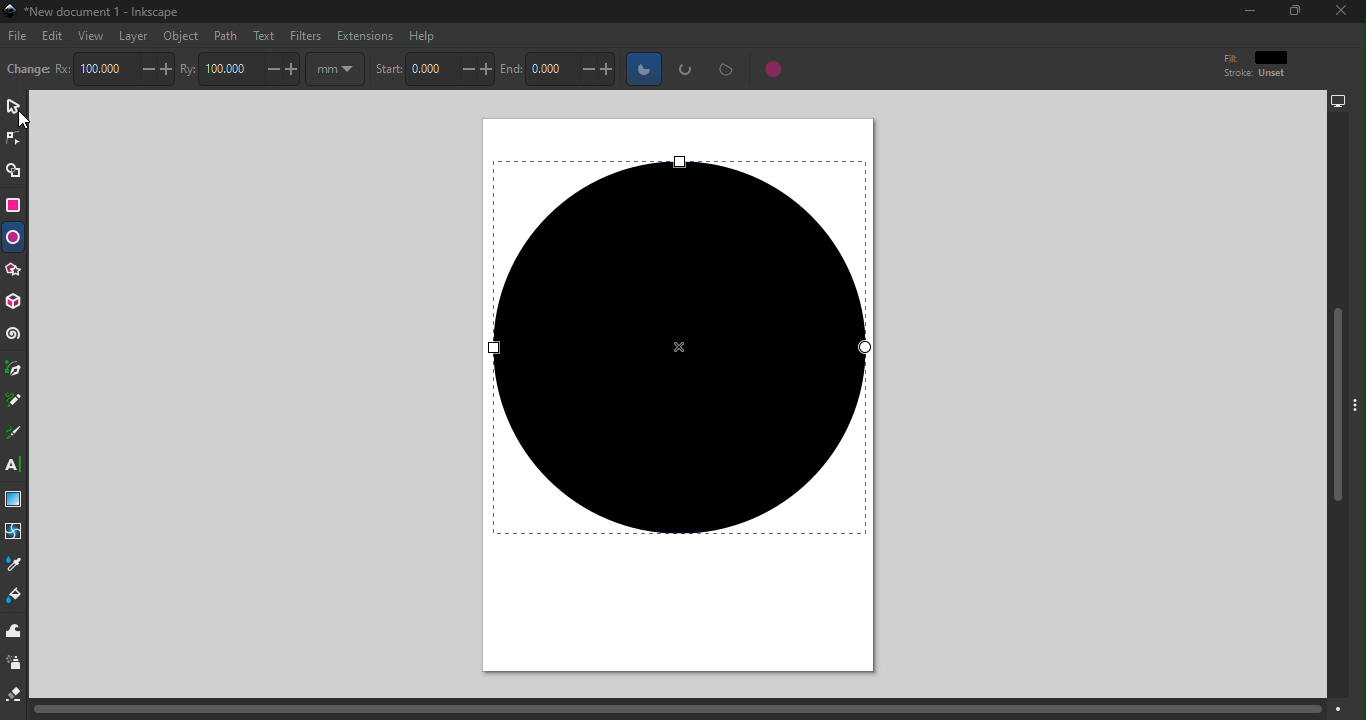 Image resolution: width=1366 pixels, height=720 pixels. Describe the element at coordinates (686, 397) in the screenshot. I see `Canva` at that location.